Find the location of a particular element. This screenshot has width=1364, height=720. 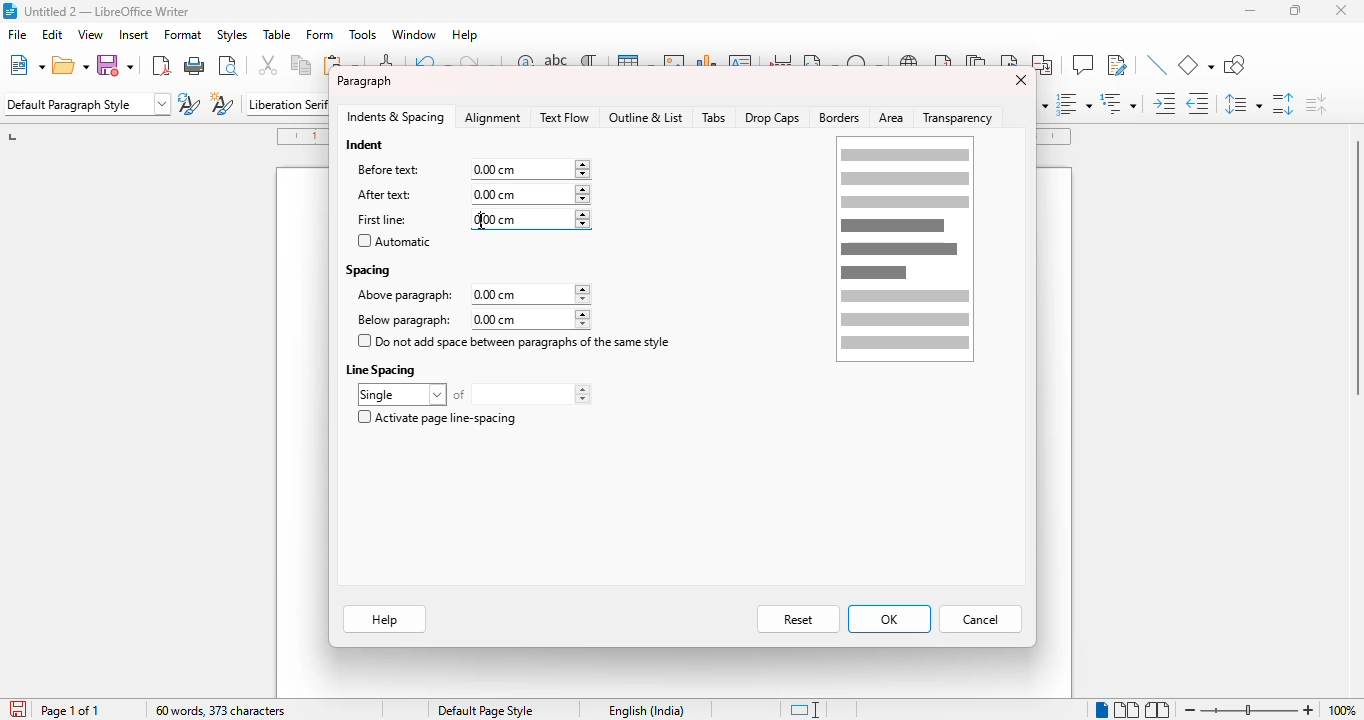

save is located at coordinates (118, 65).